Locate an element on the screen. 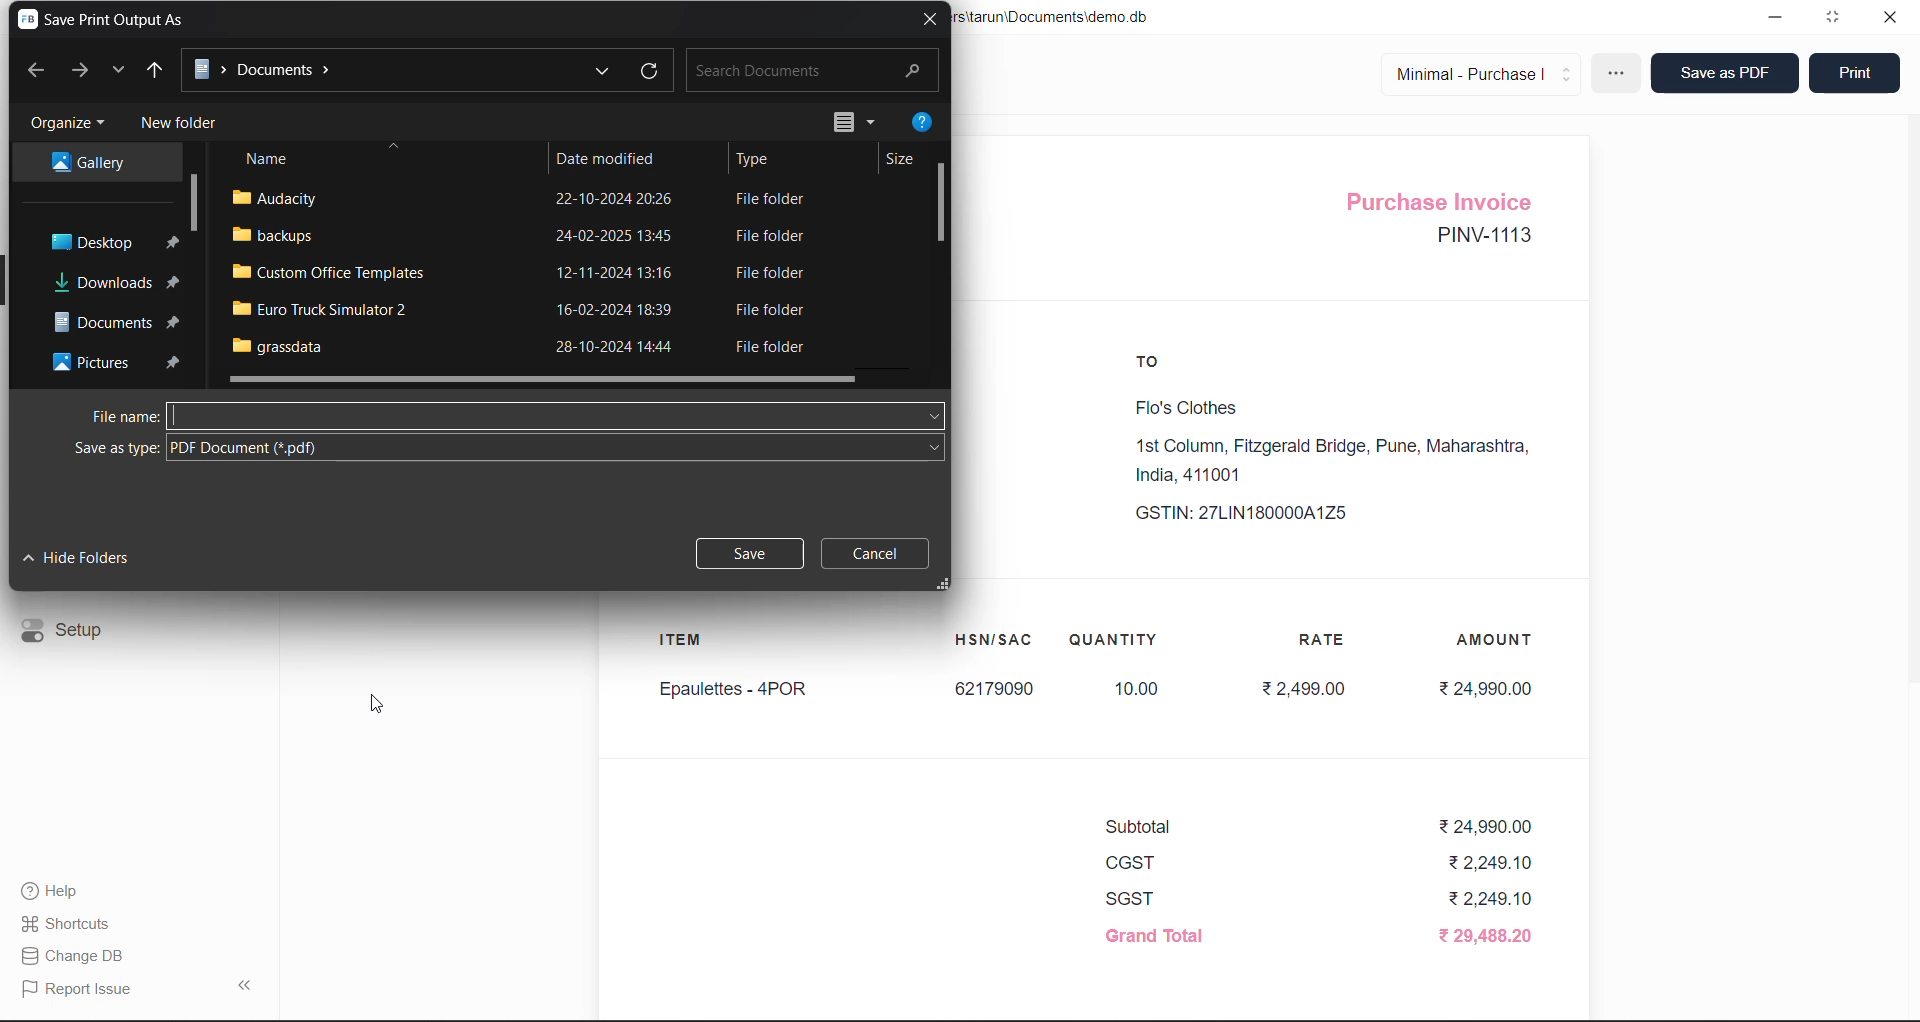 The height and width of the screenshot is (1022, 1920). backups is located at coordinates (283, 235).